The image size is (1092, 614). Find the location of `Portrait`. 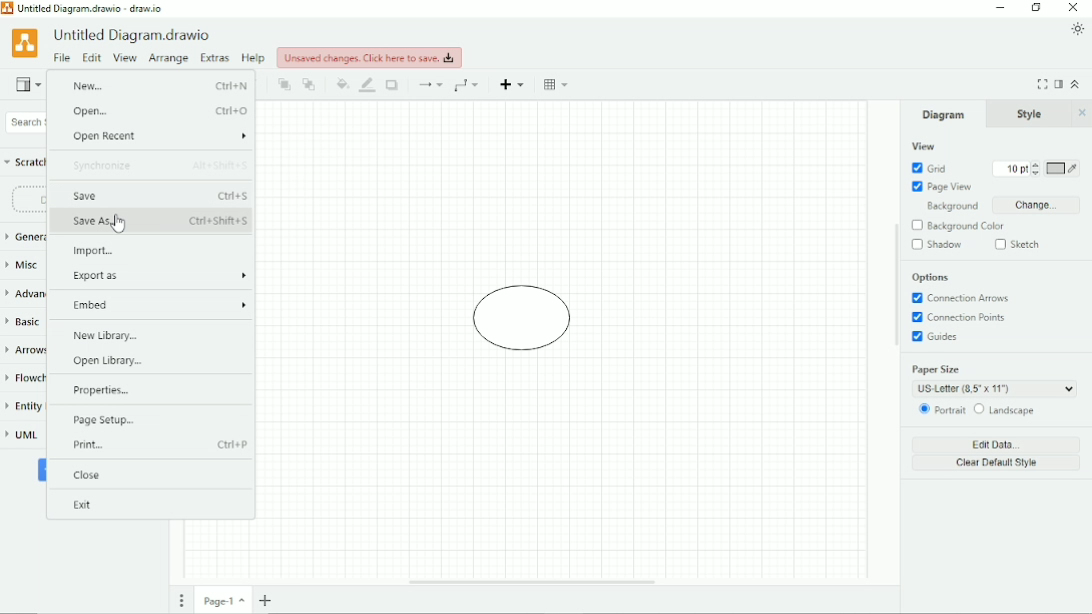

Portrait is located at coordinates (942, 411).